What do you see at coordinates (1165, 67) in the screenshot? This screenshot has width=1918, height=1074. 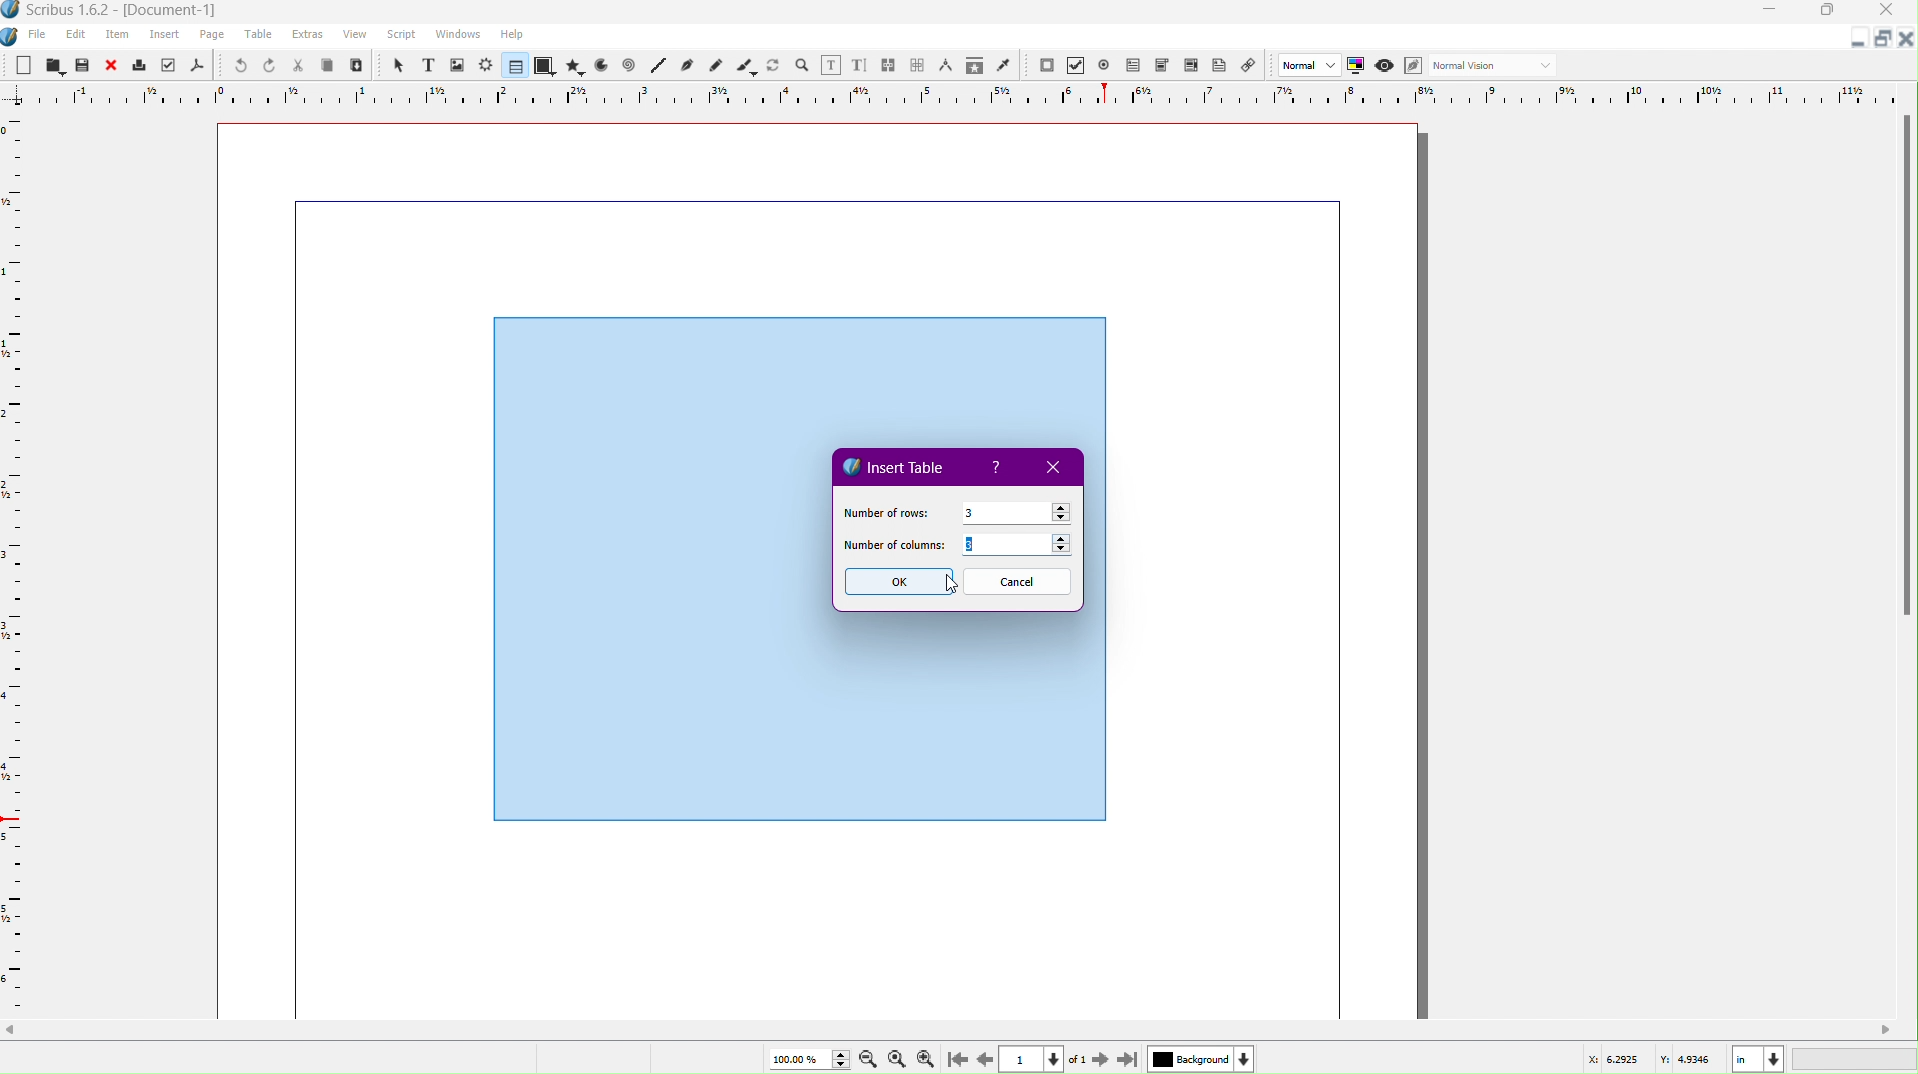 I see `PDF Combo Box` at bounding box center [1165, 67].